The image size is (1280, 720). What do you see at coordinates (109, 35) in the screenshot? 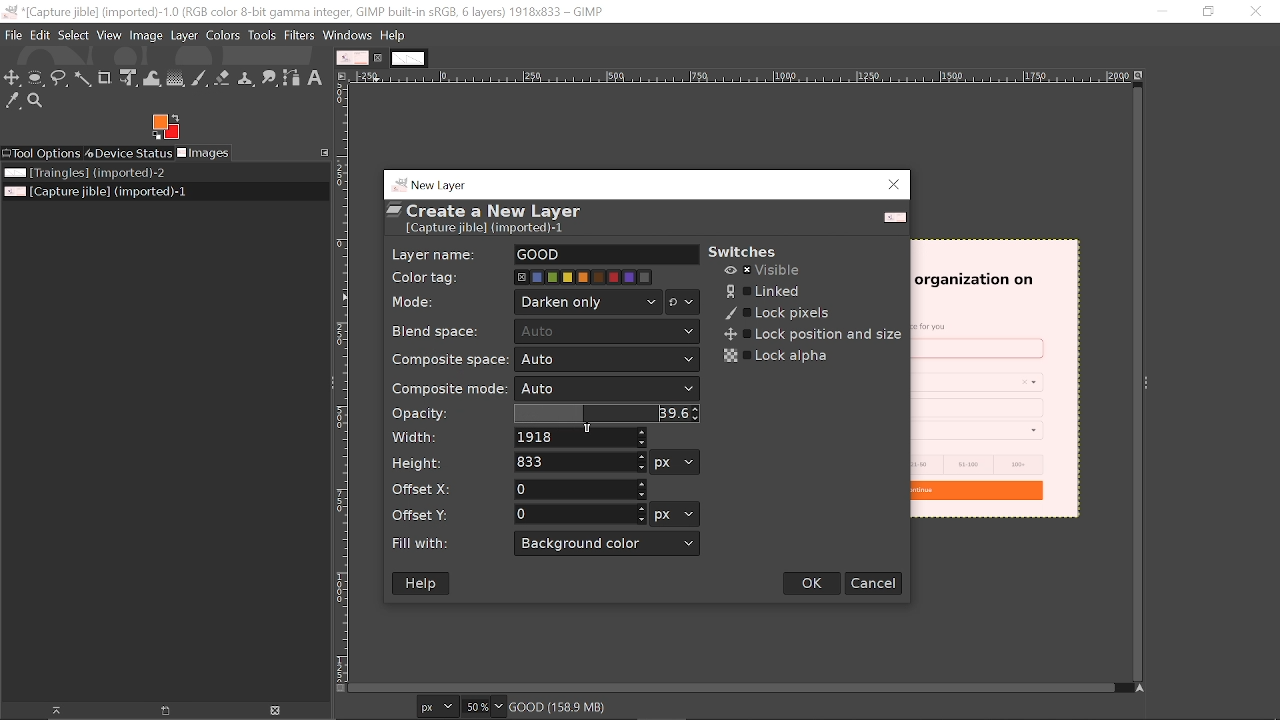
I see `View` at bounding box center [109, 35].